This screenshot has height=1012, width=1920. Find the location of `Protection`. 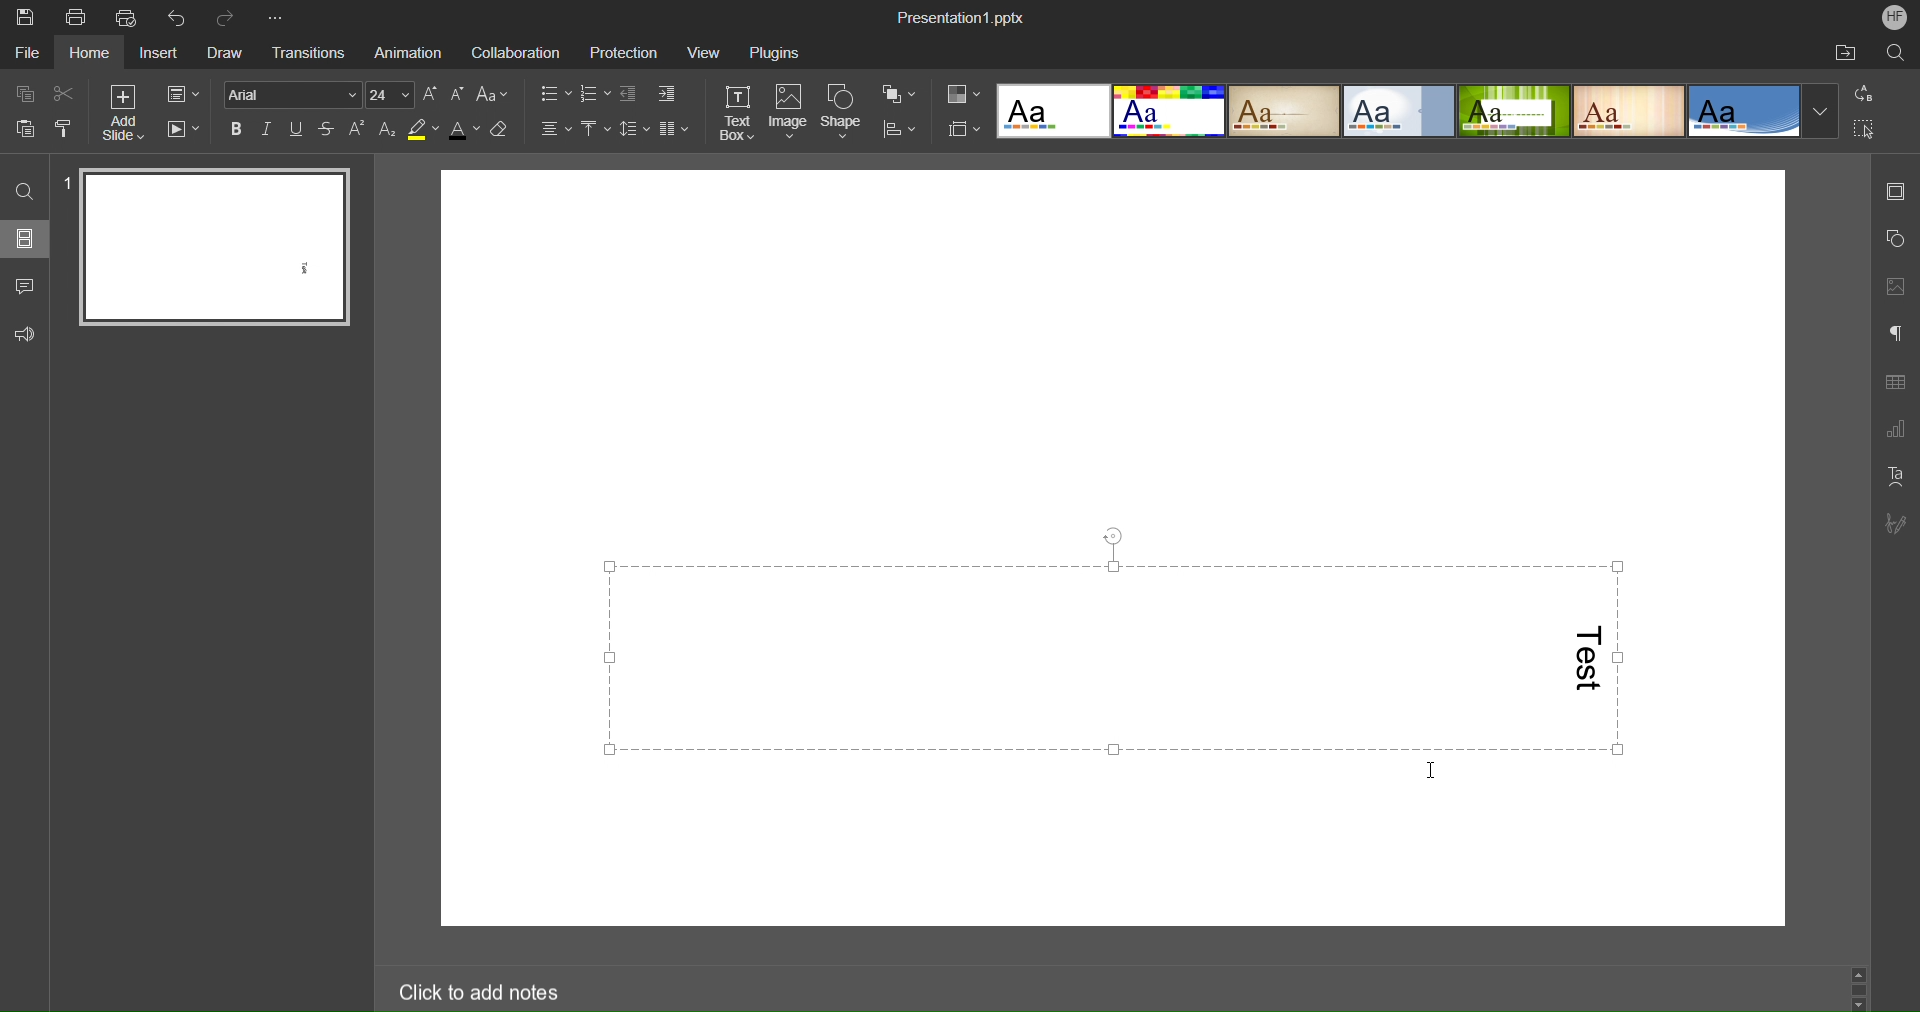

Protection is located at coordinates (619, 51).